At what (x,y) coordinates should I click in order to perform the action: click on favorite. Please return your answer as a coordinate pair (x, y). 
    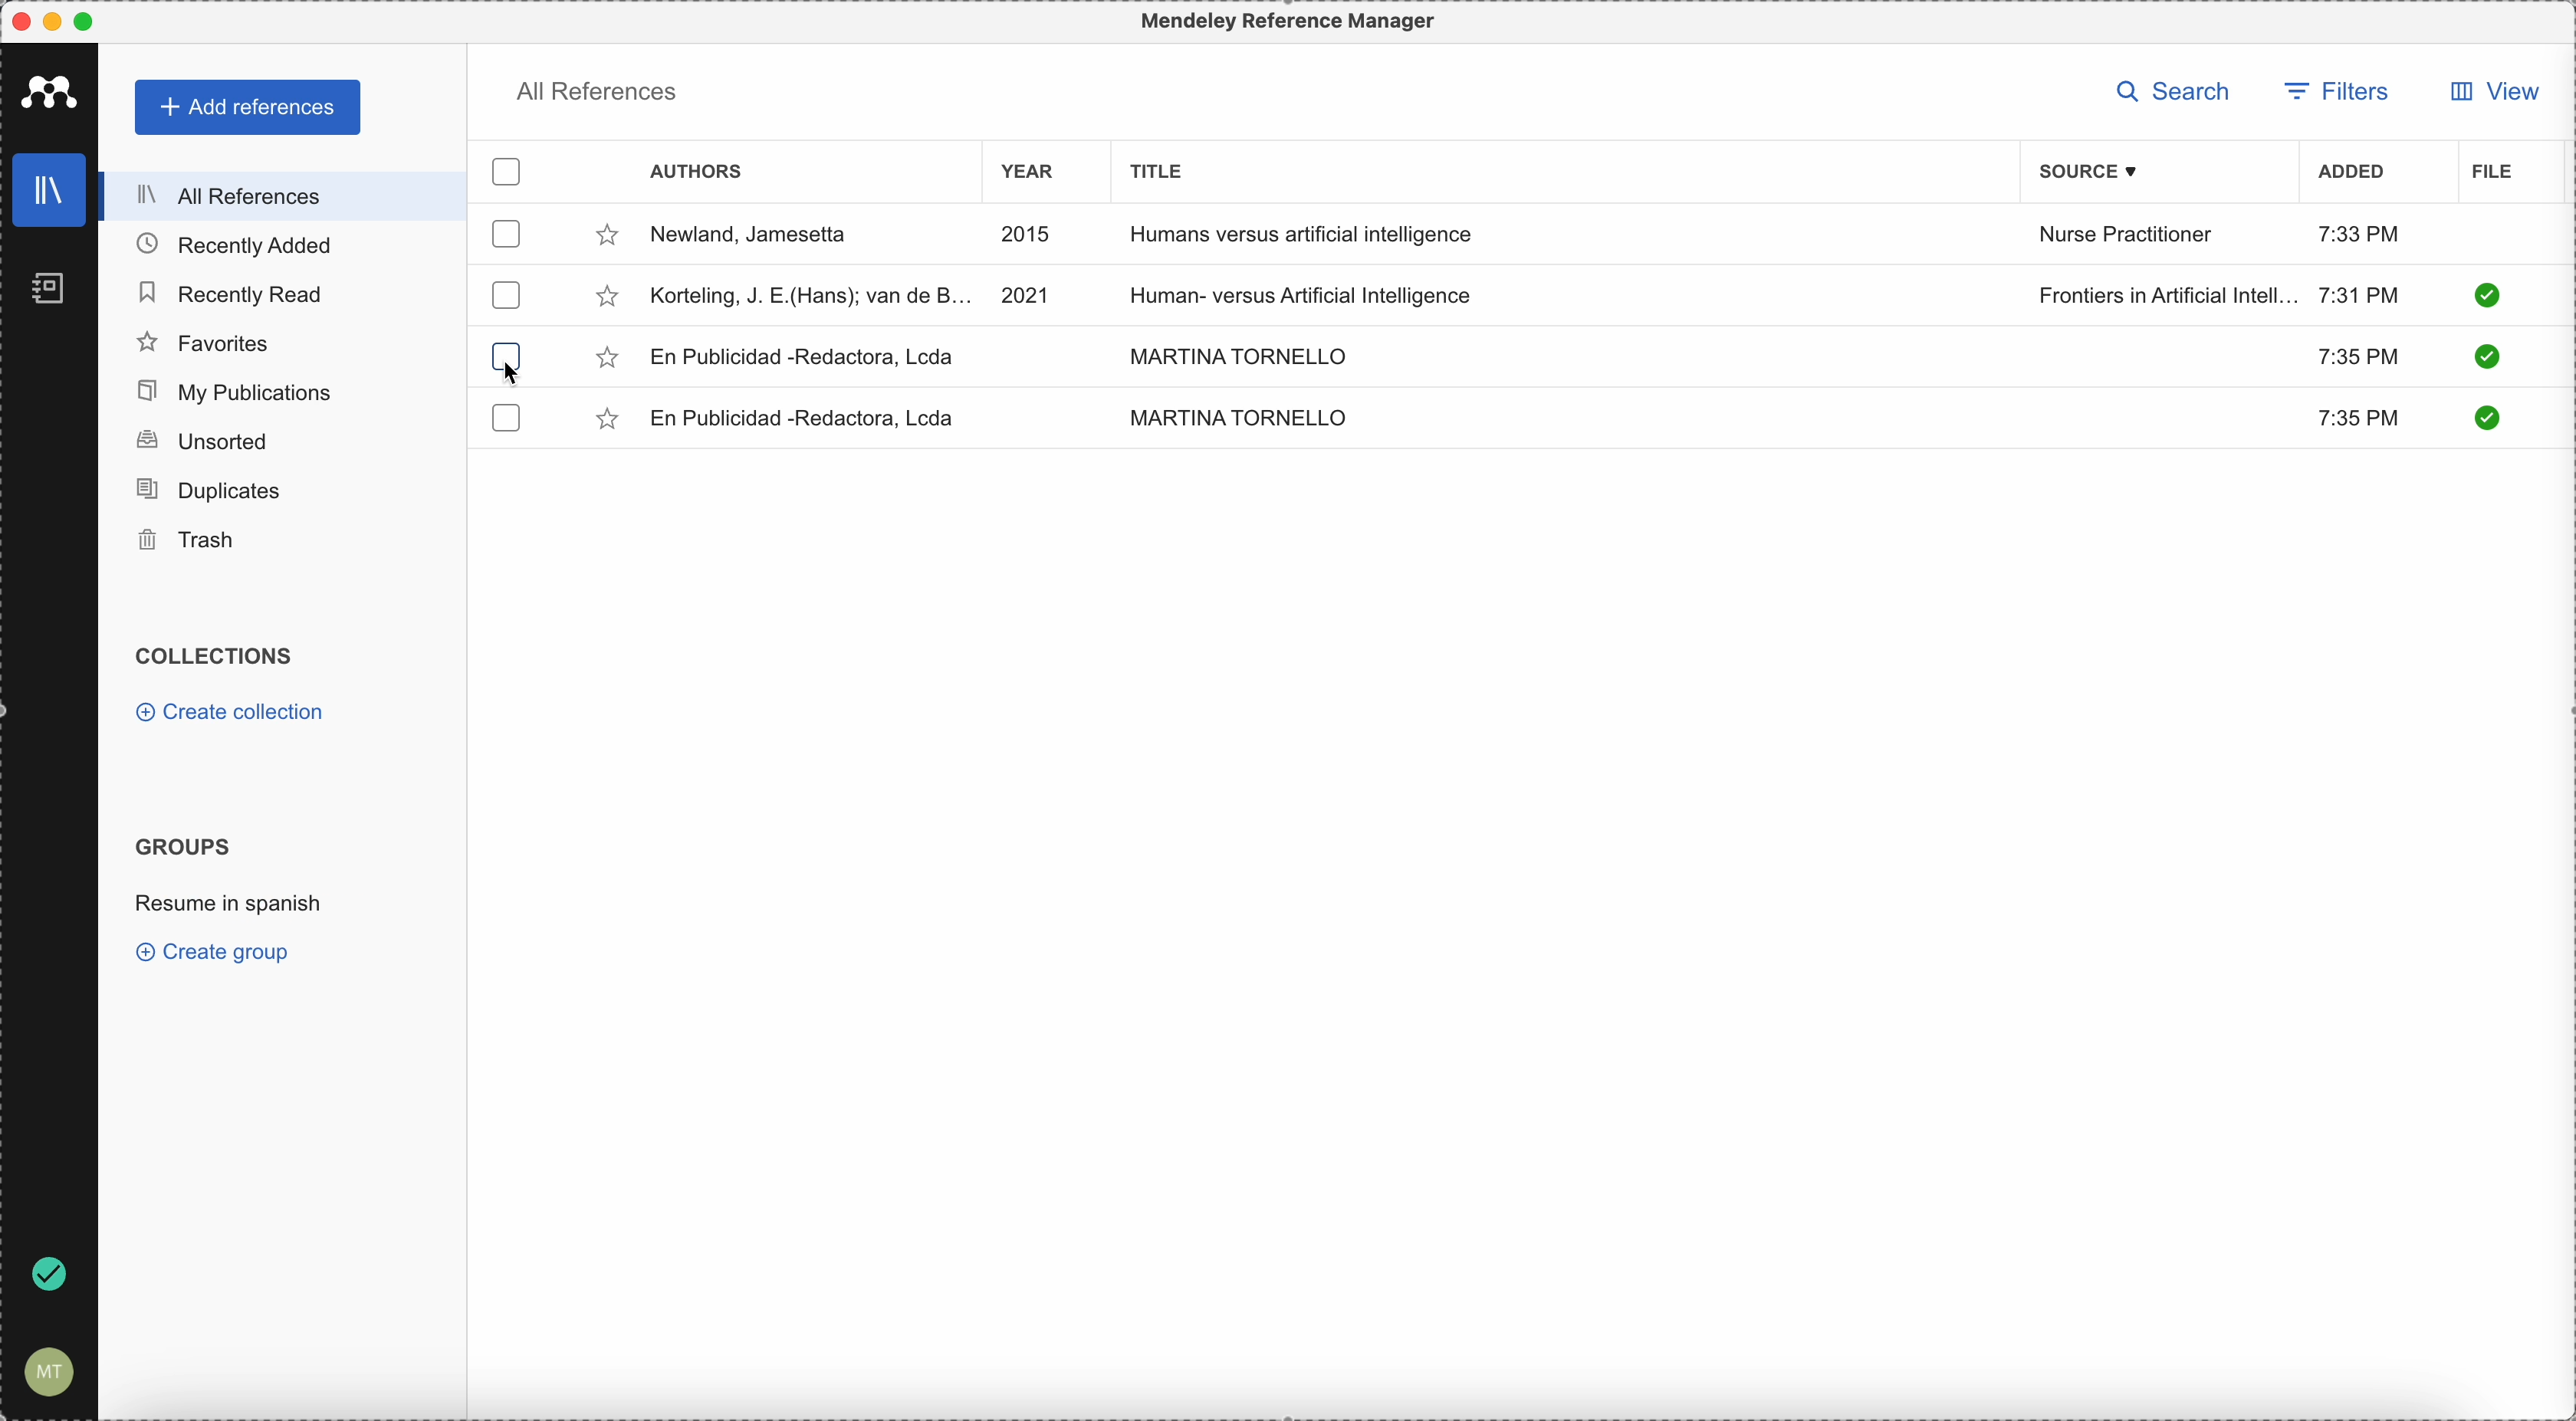
    Looking at the image, I should click on (610, 422).